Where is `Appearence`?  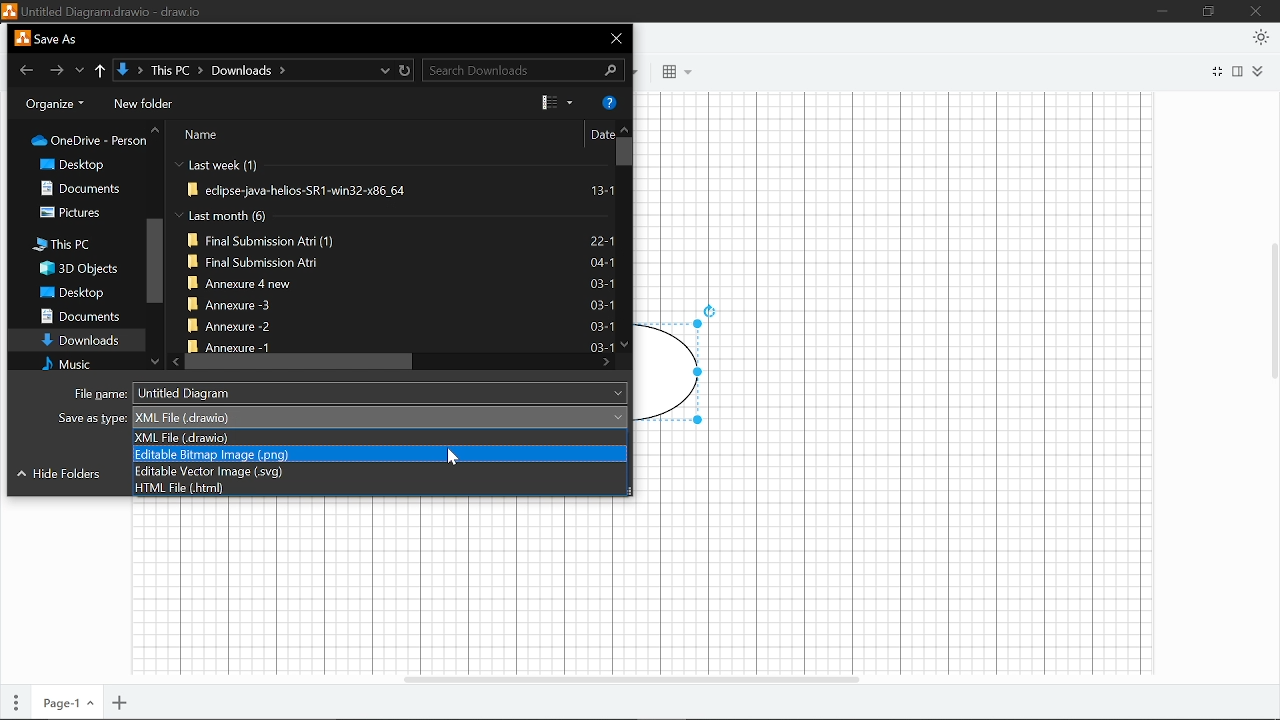 Appearence is located at coordinates (1261, 38).